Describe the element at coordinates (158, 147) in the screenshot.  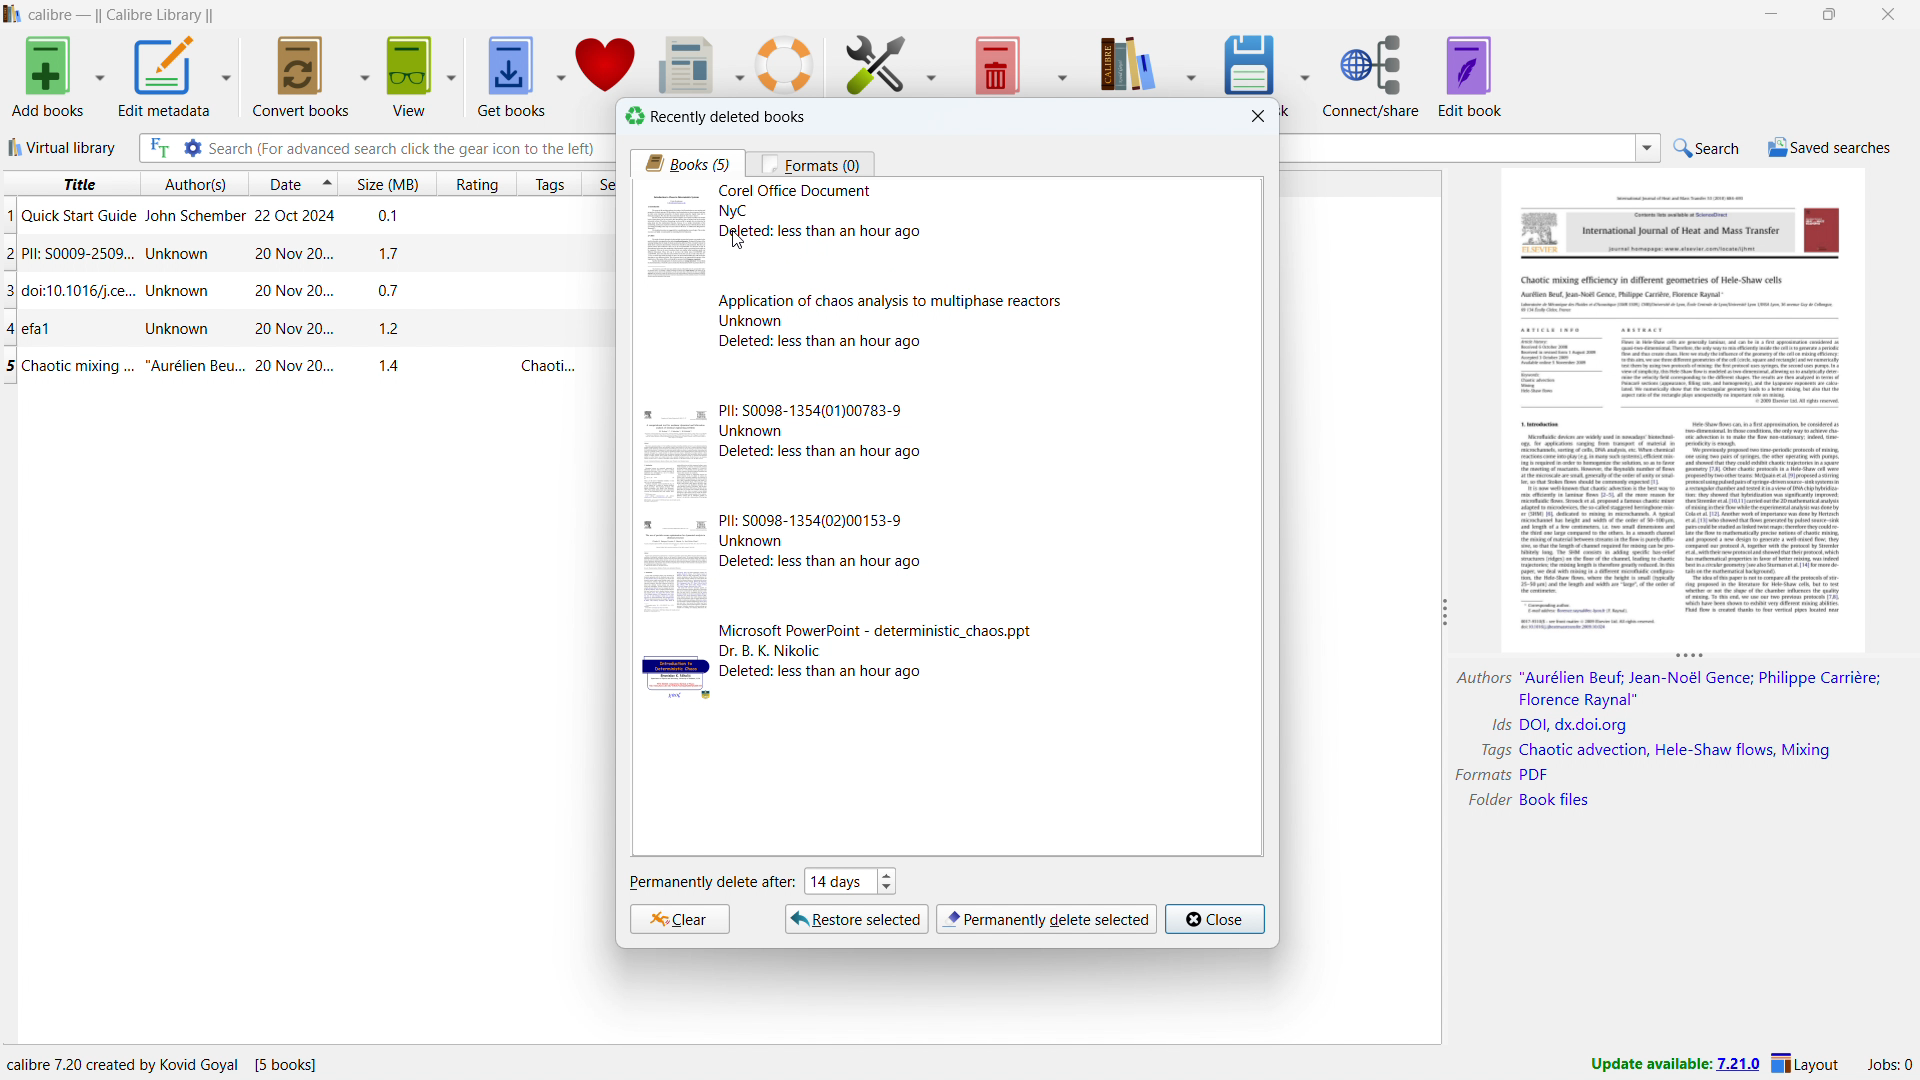
I see `full text search` at that location.